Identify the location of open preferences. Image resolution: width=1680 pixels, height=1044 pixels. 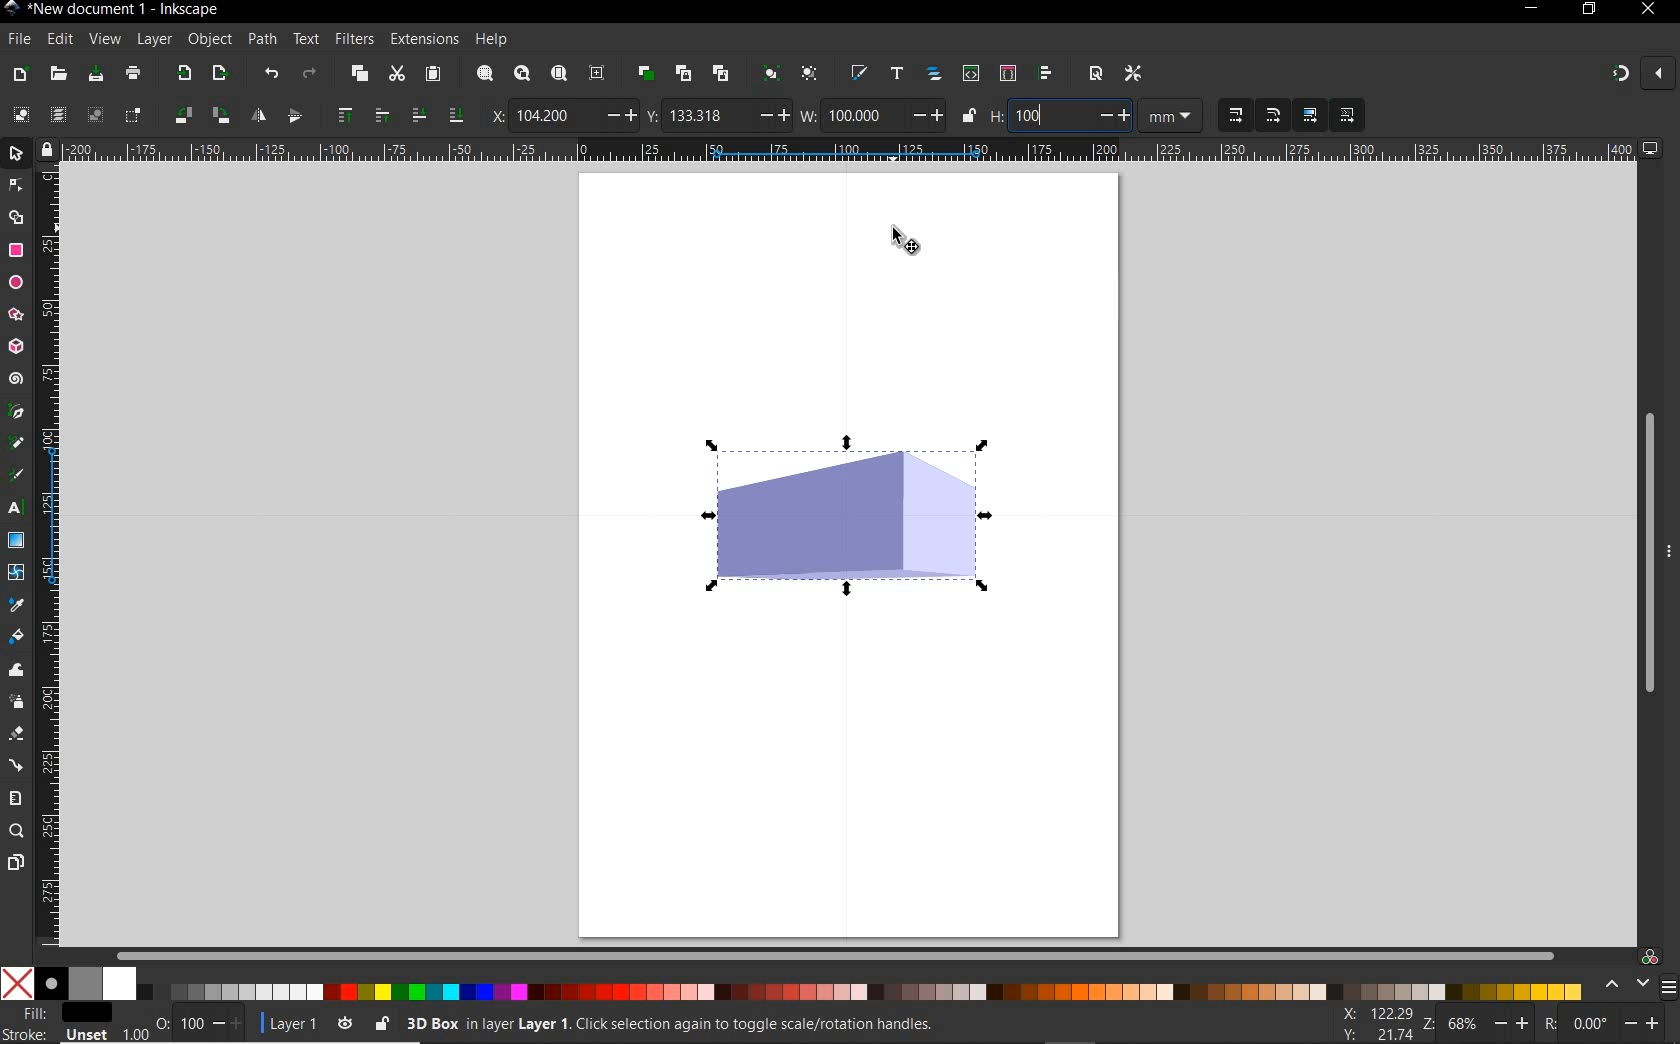
(1138, 75).